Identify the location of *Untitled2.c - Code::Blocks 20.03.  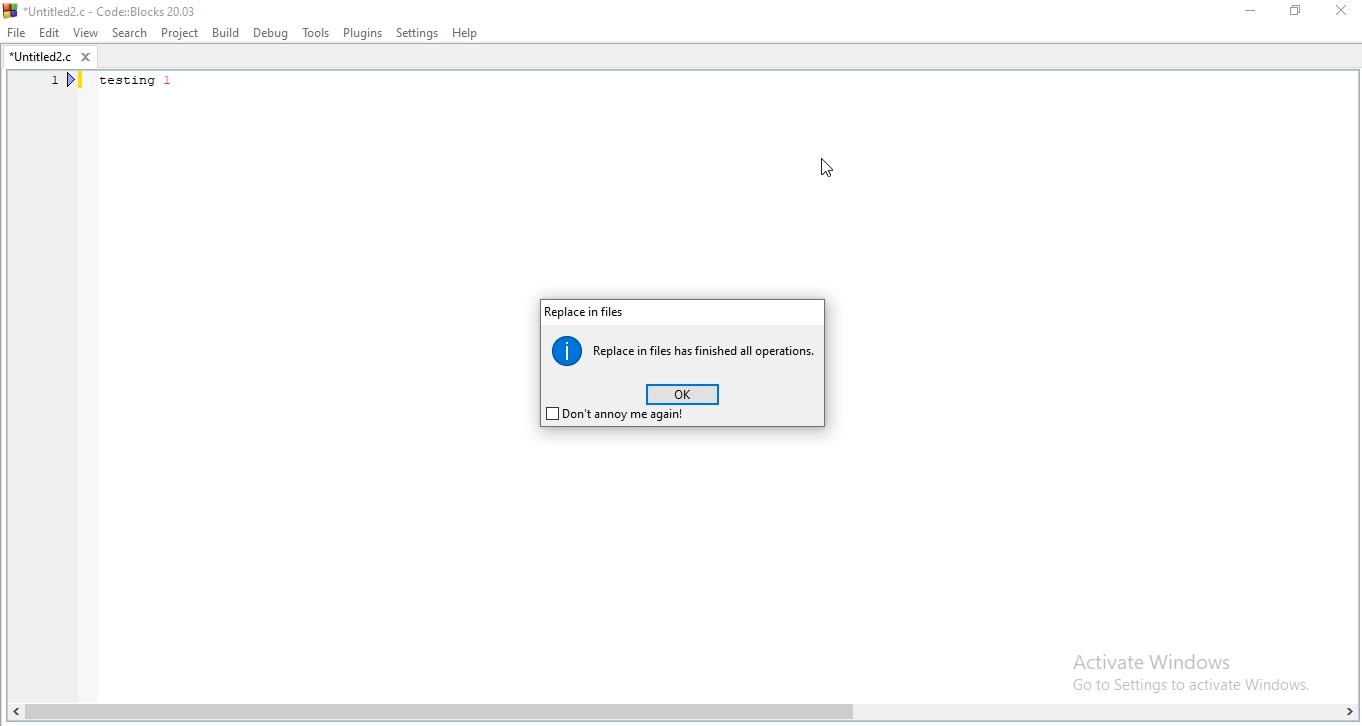
(121, 9).